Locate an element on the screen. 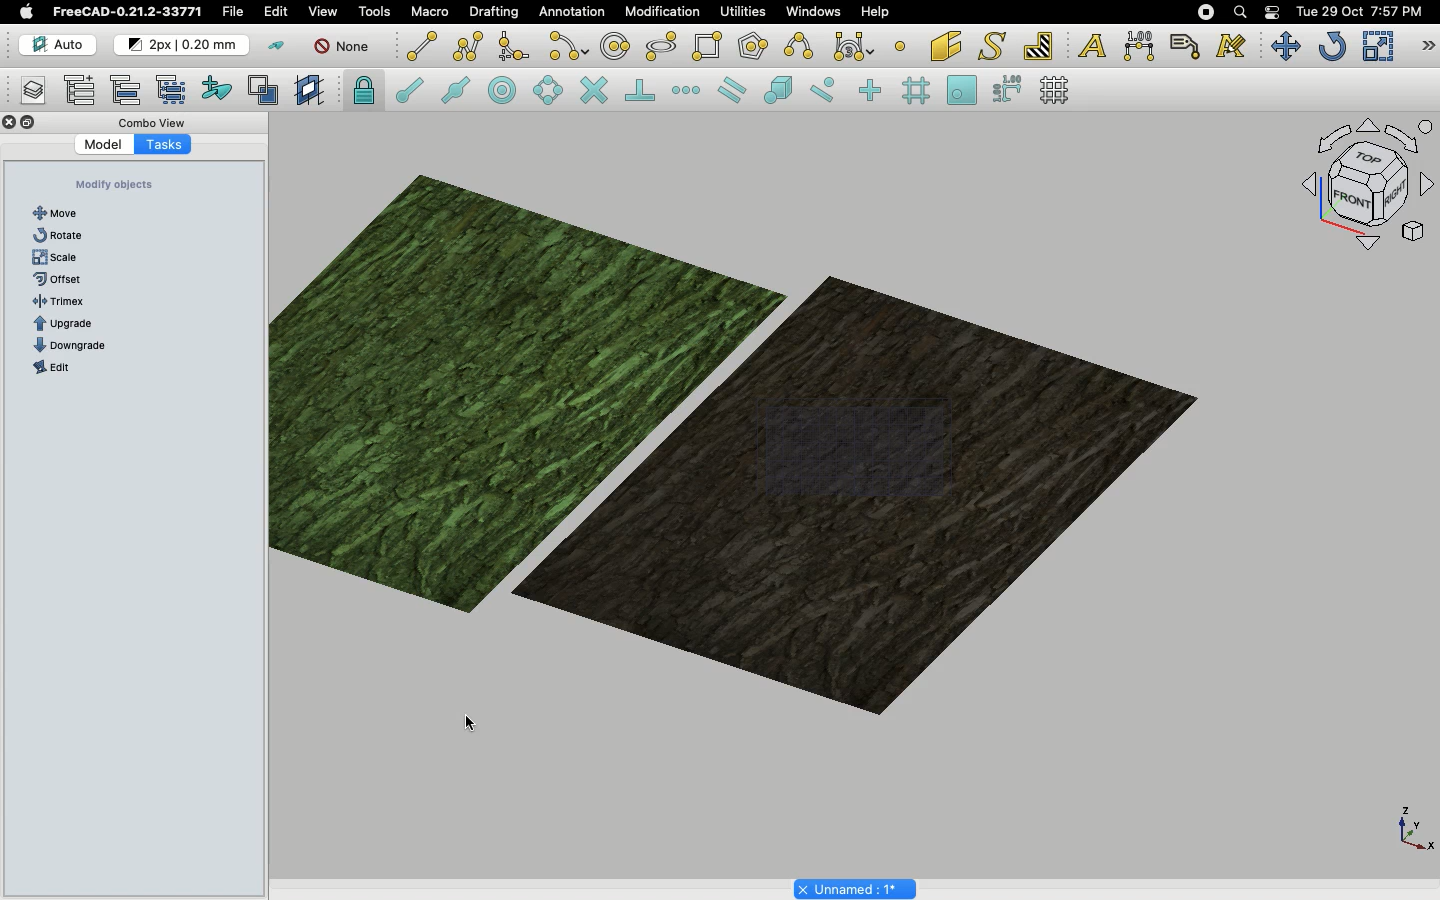  B-spline is located at coordinates (802, 46).